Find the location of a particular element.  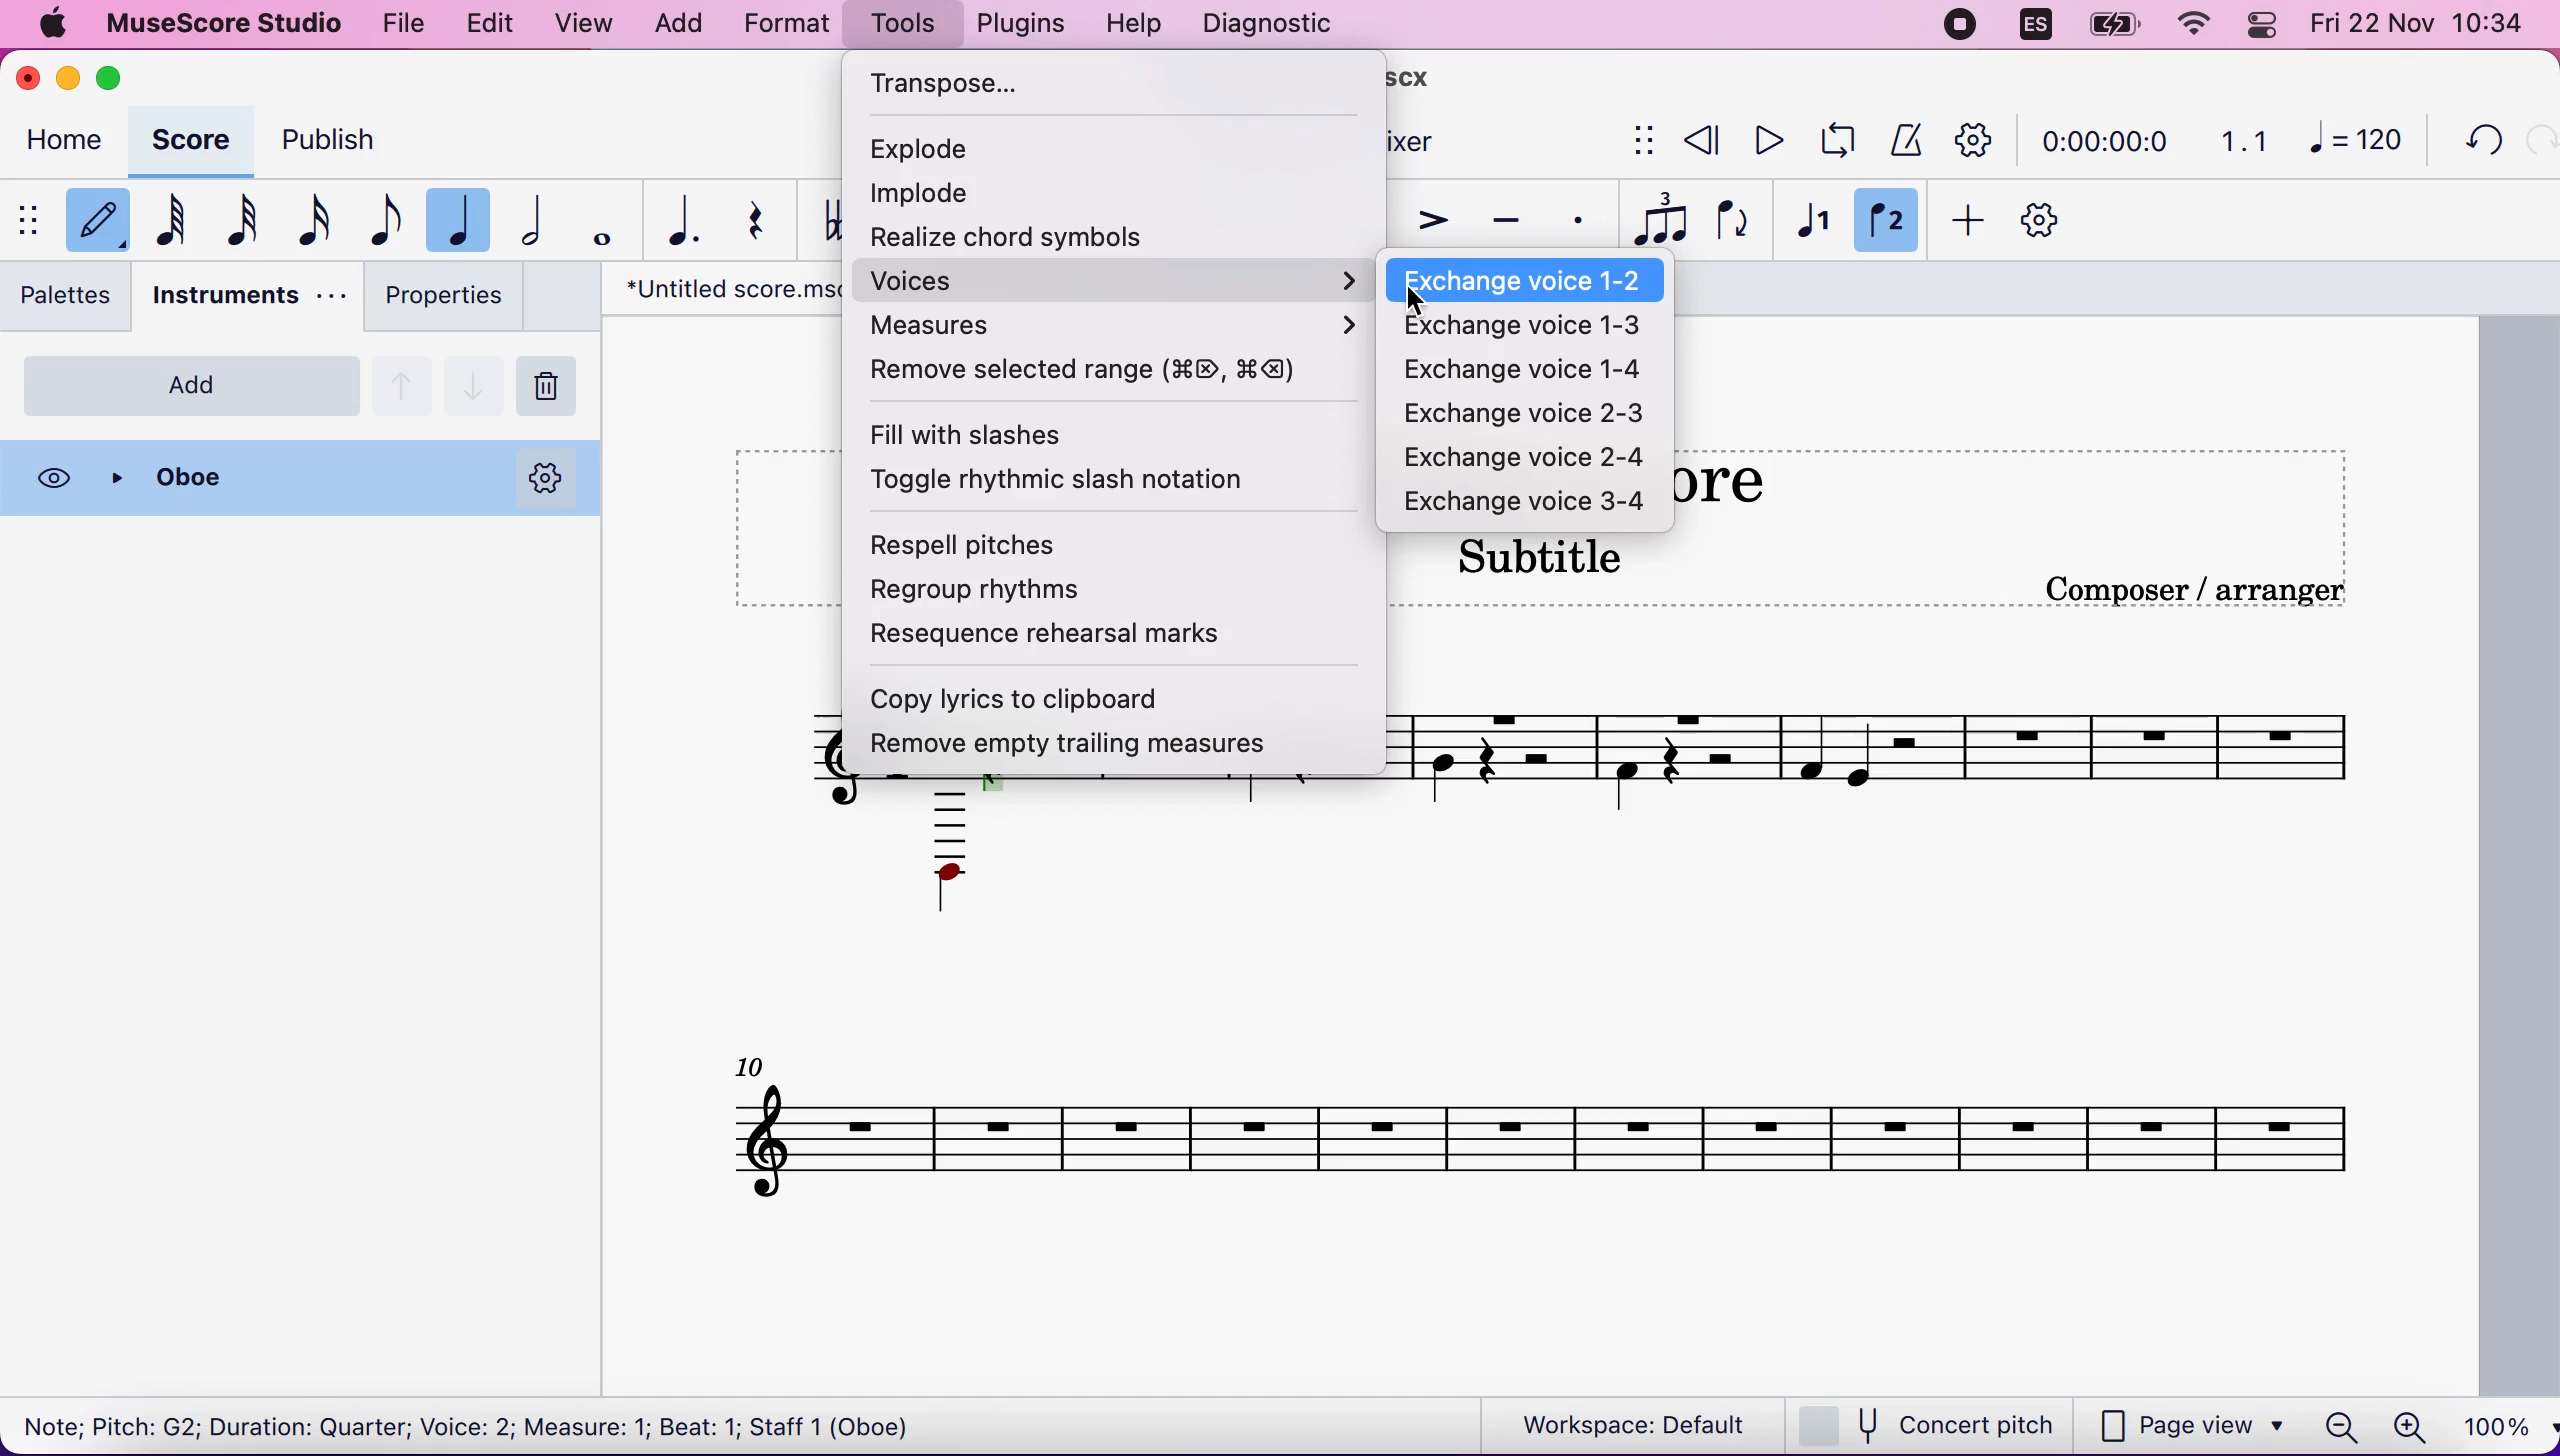

exchange voice 1-2 is located at coordinates (1525, 283).